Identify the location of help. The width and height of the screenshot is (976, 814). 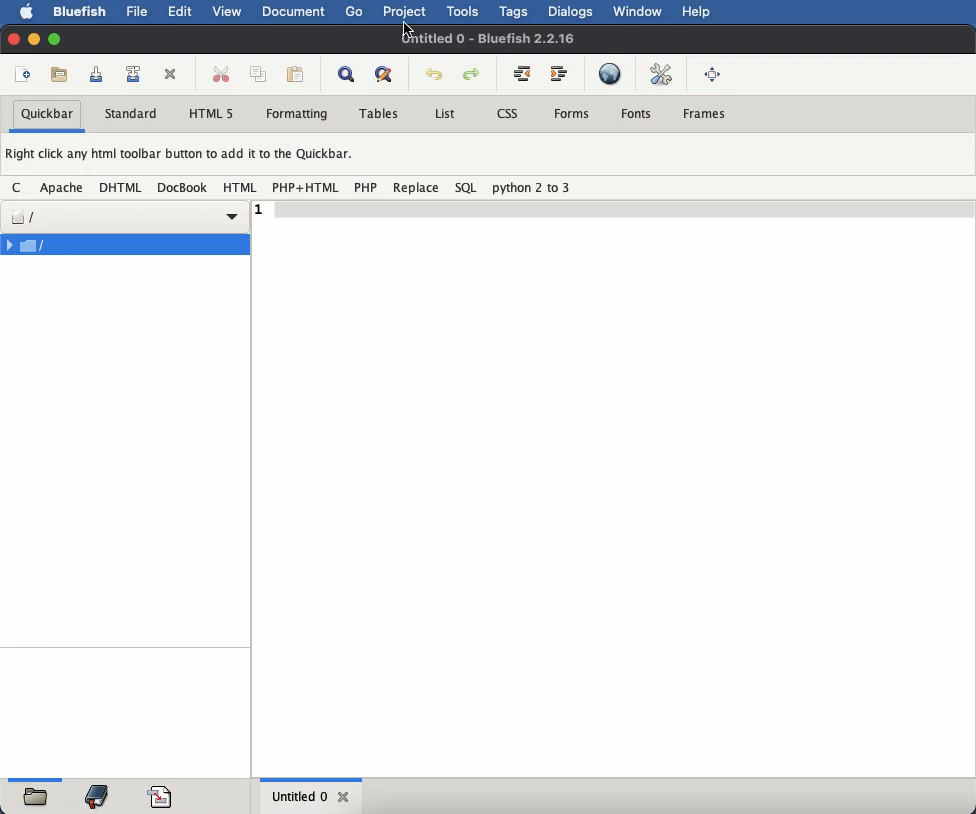
(697, 12).